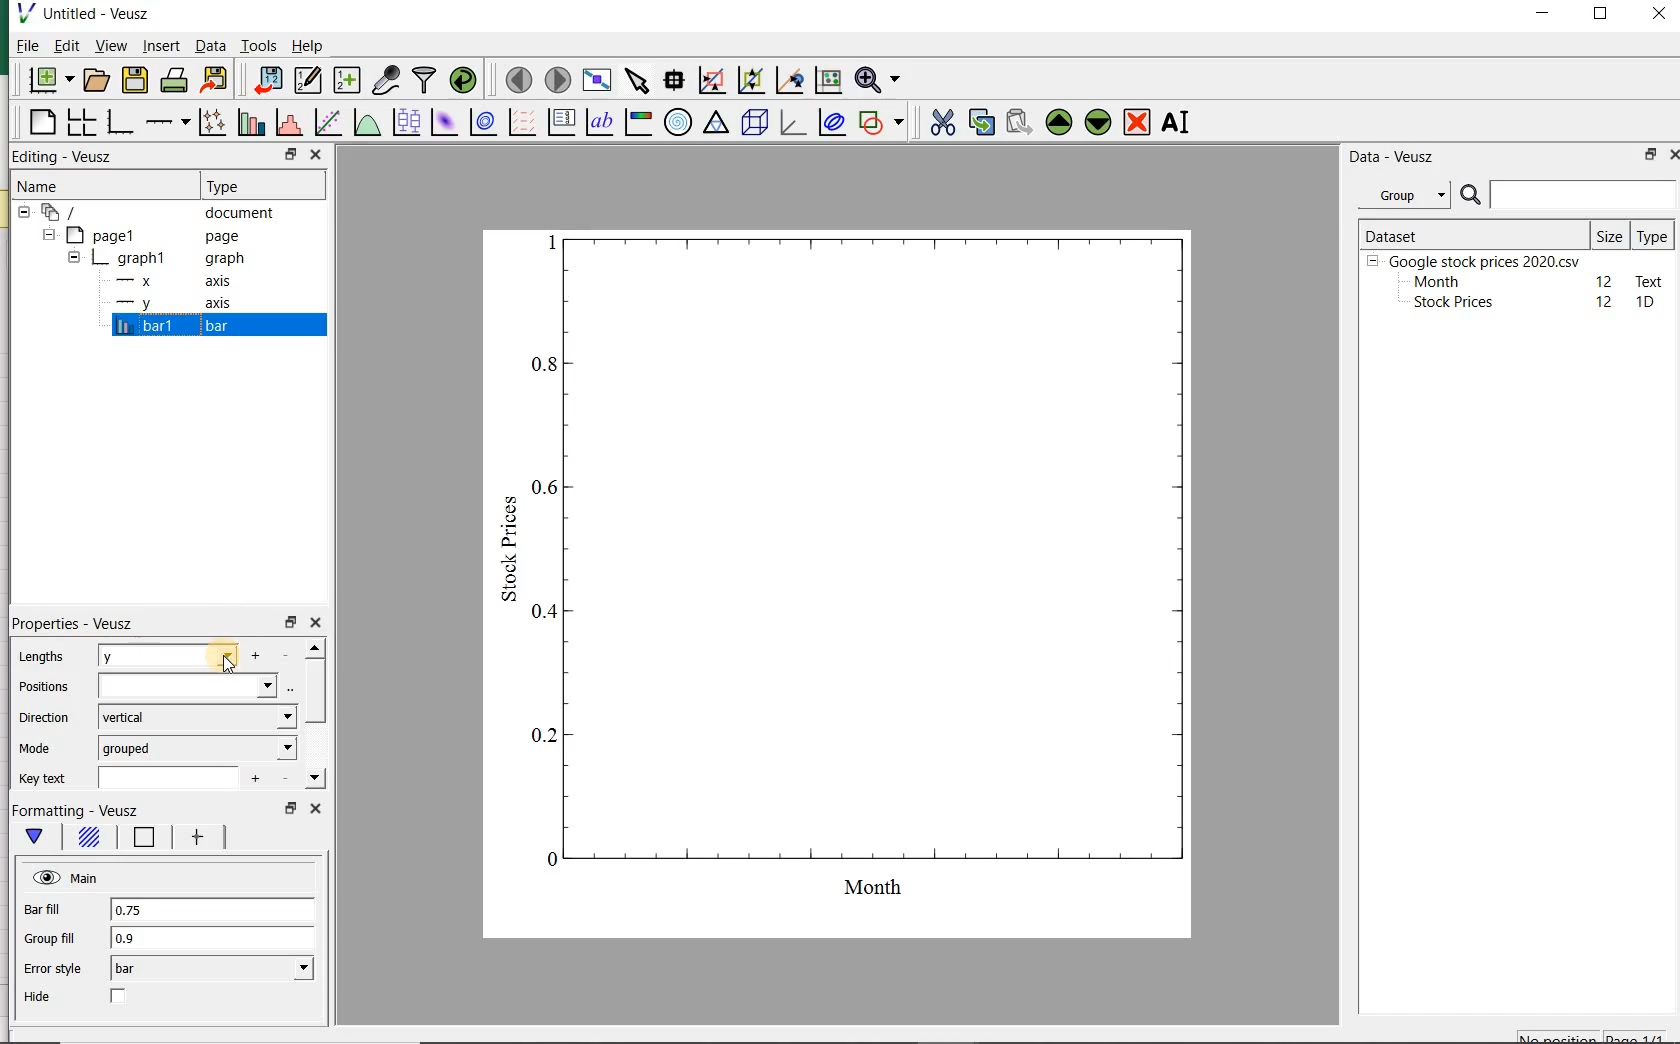 This screenshot has height=1044, width=1680. I want to click on Positions, so click(41, 685).